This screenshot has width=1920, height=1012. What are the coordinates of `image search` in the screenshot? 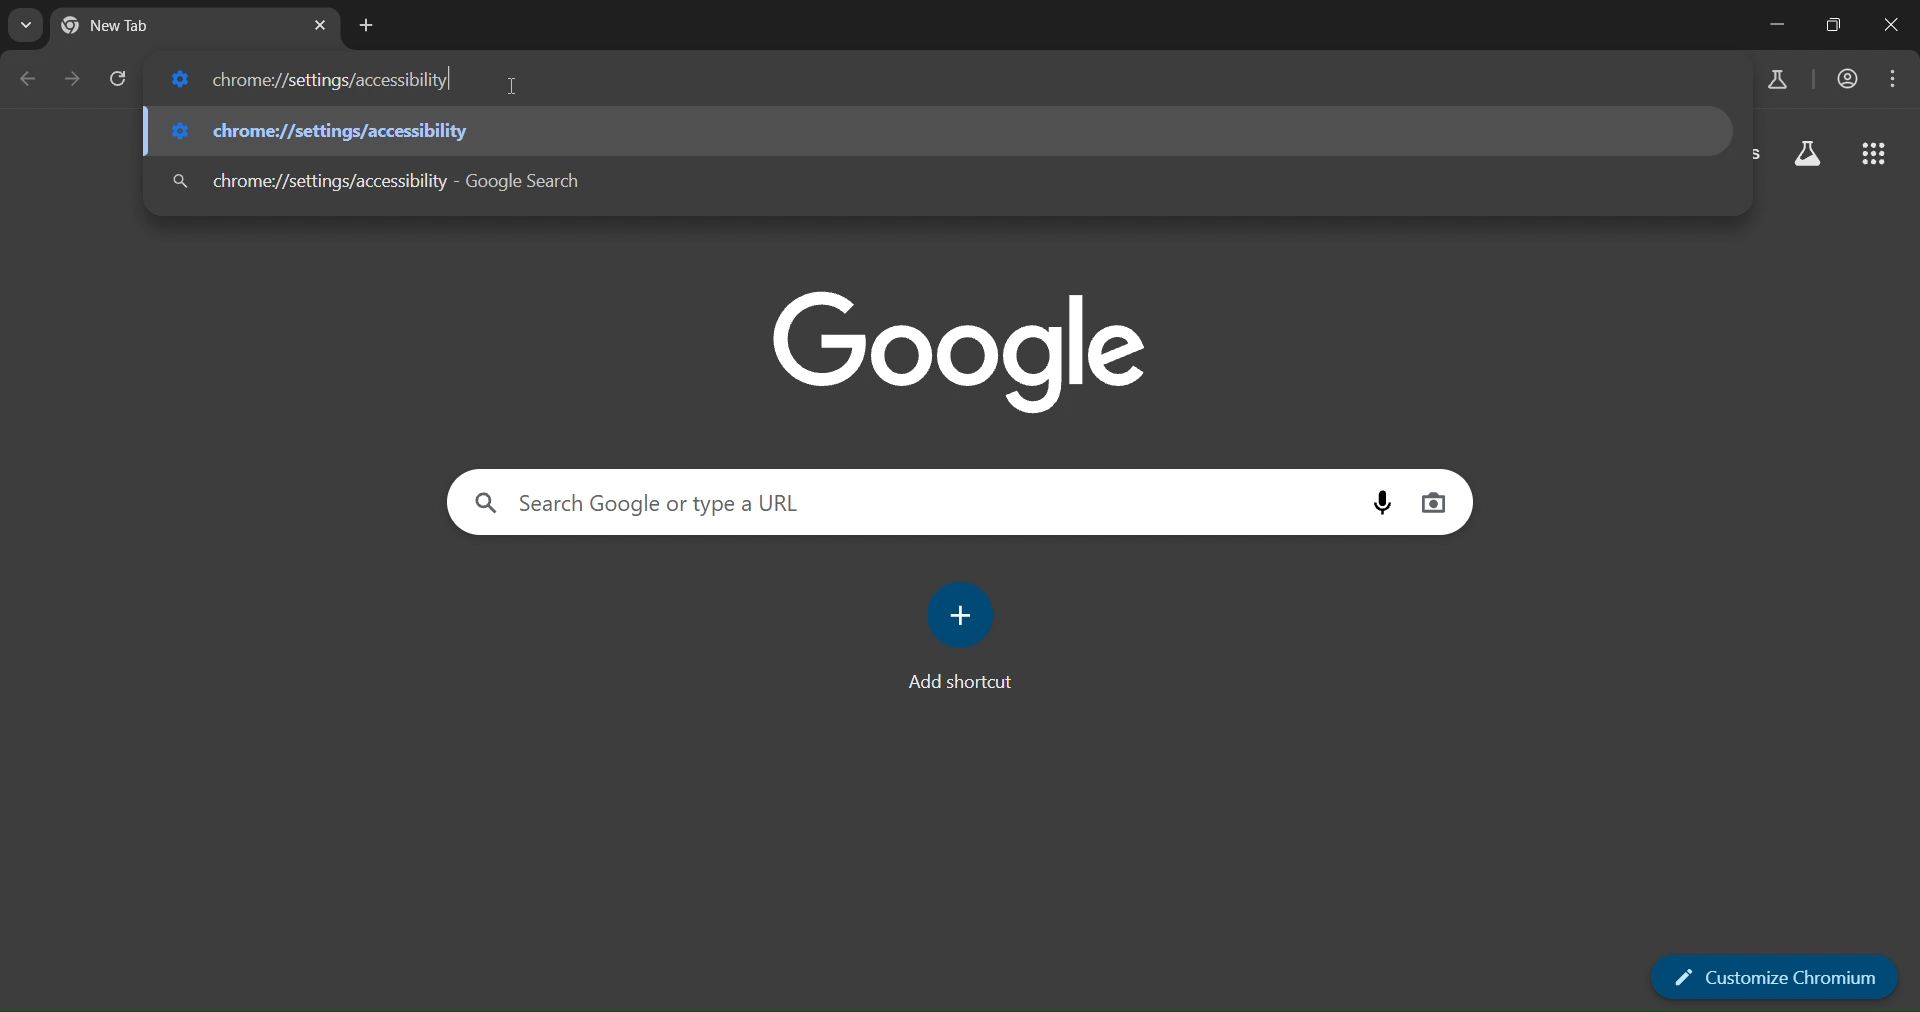 It's located at (1435, 499).